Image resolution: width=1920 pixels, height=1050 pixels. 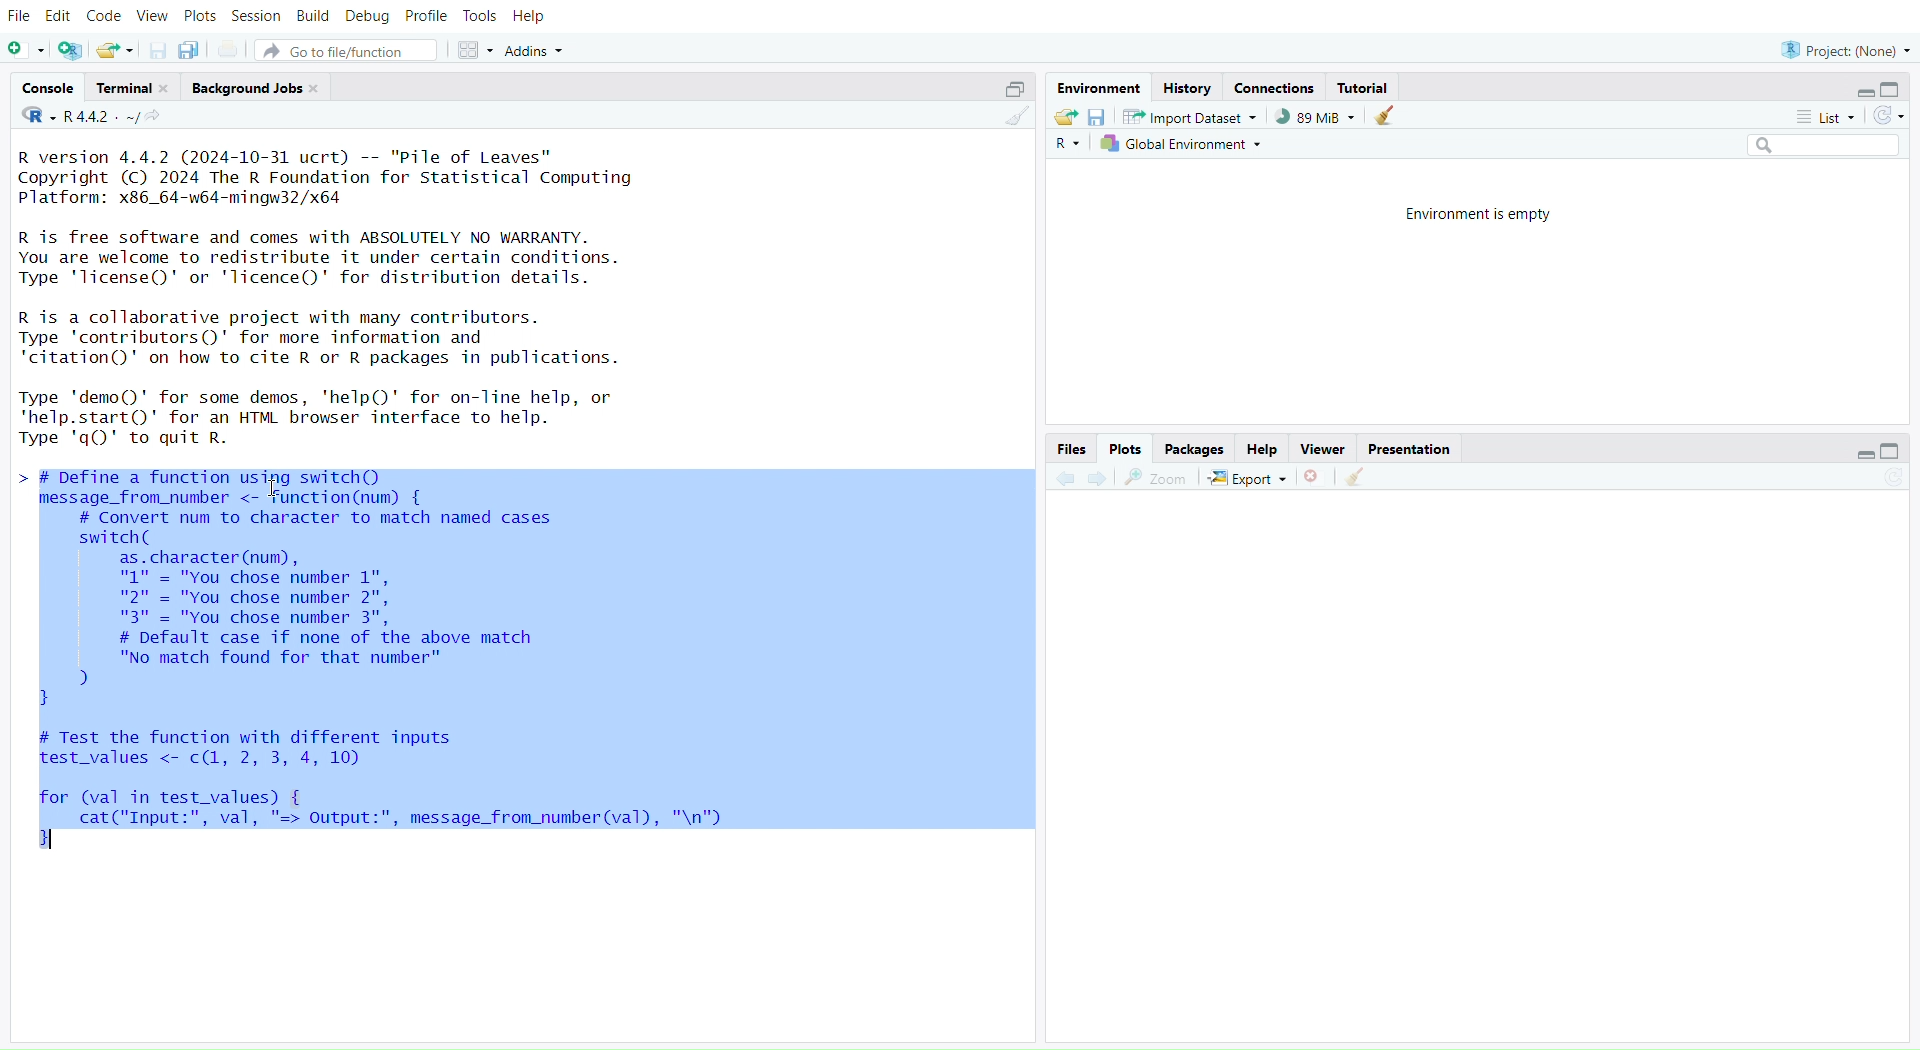 I want to click on Maximize, so click(x=1895, y=90).